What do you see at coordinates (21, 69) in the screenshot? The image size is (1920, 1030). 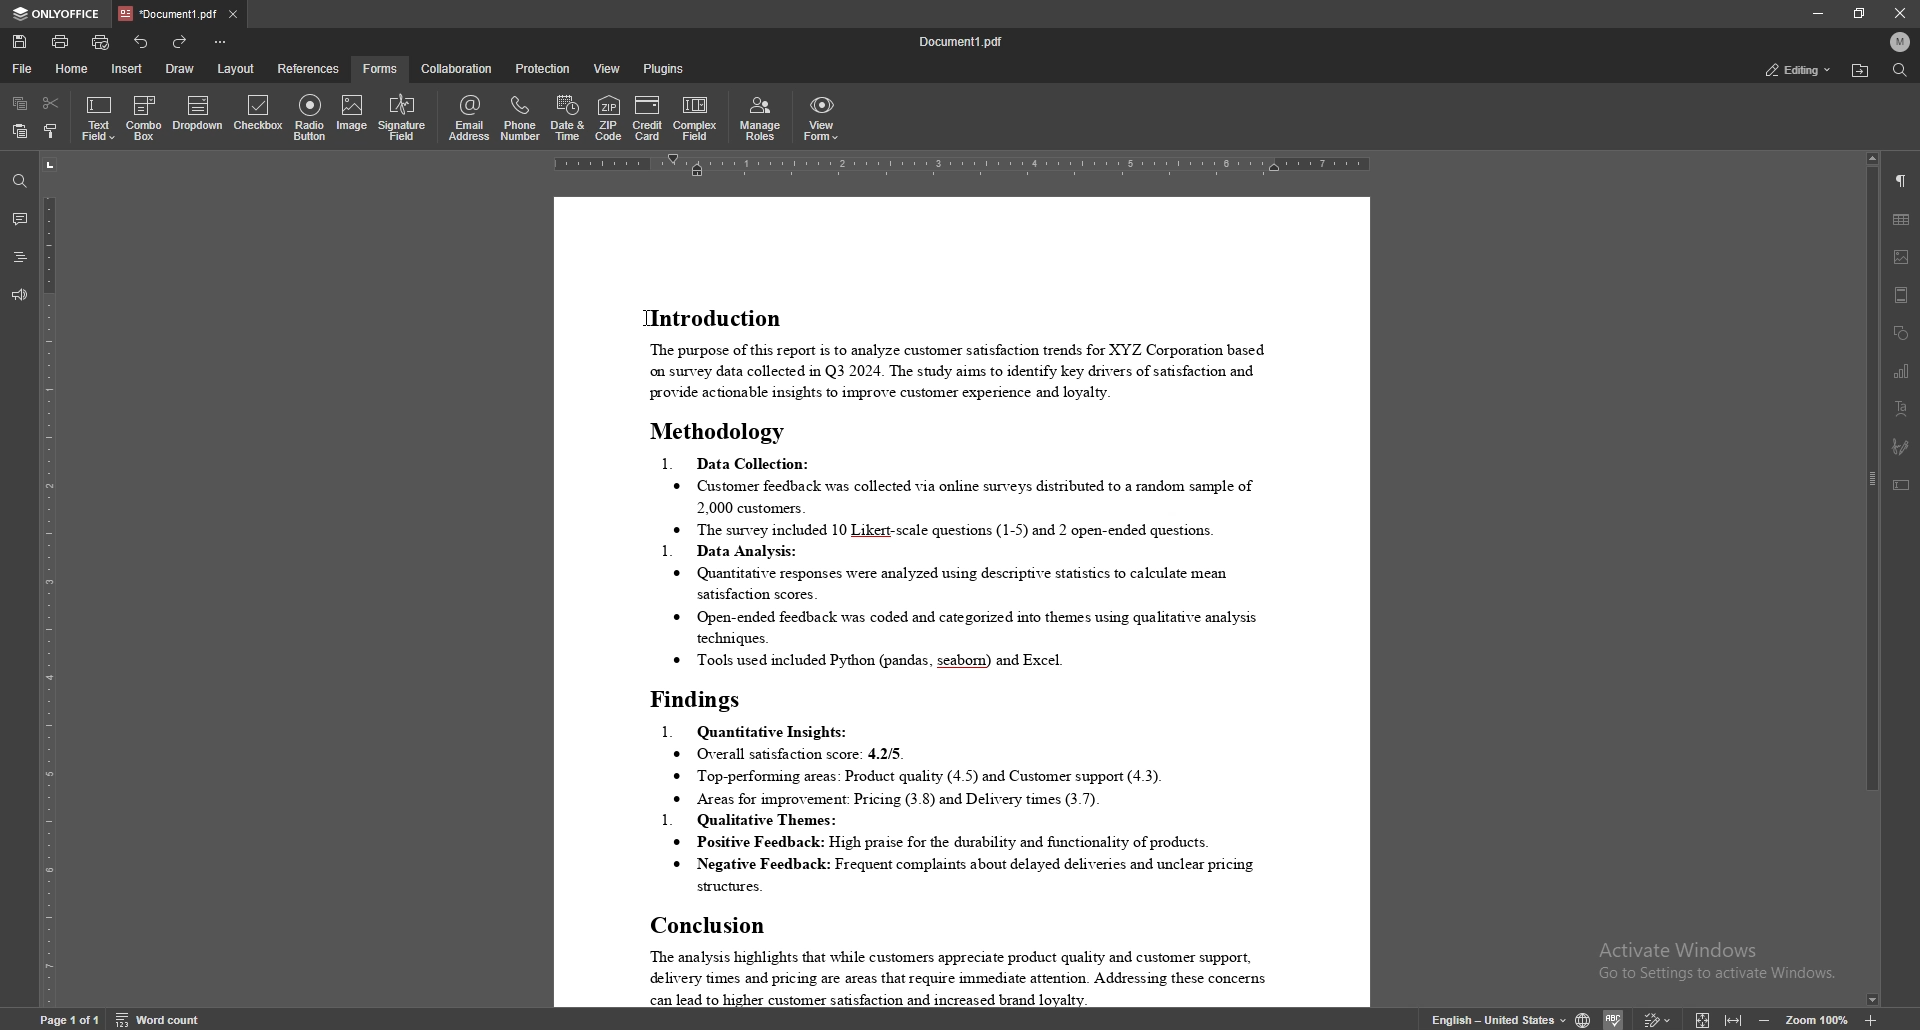 I see `file` at bounding box center [21, 69].